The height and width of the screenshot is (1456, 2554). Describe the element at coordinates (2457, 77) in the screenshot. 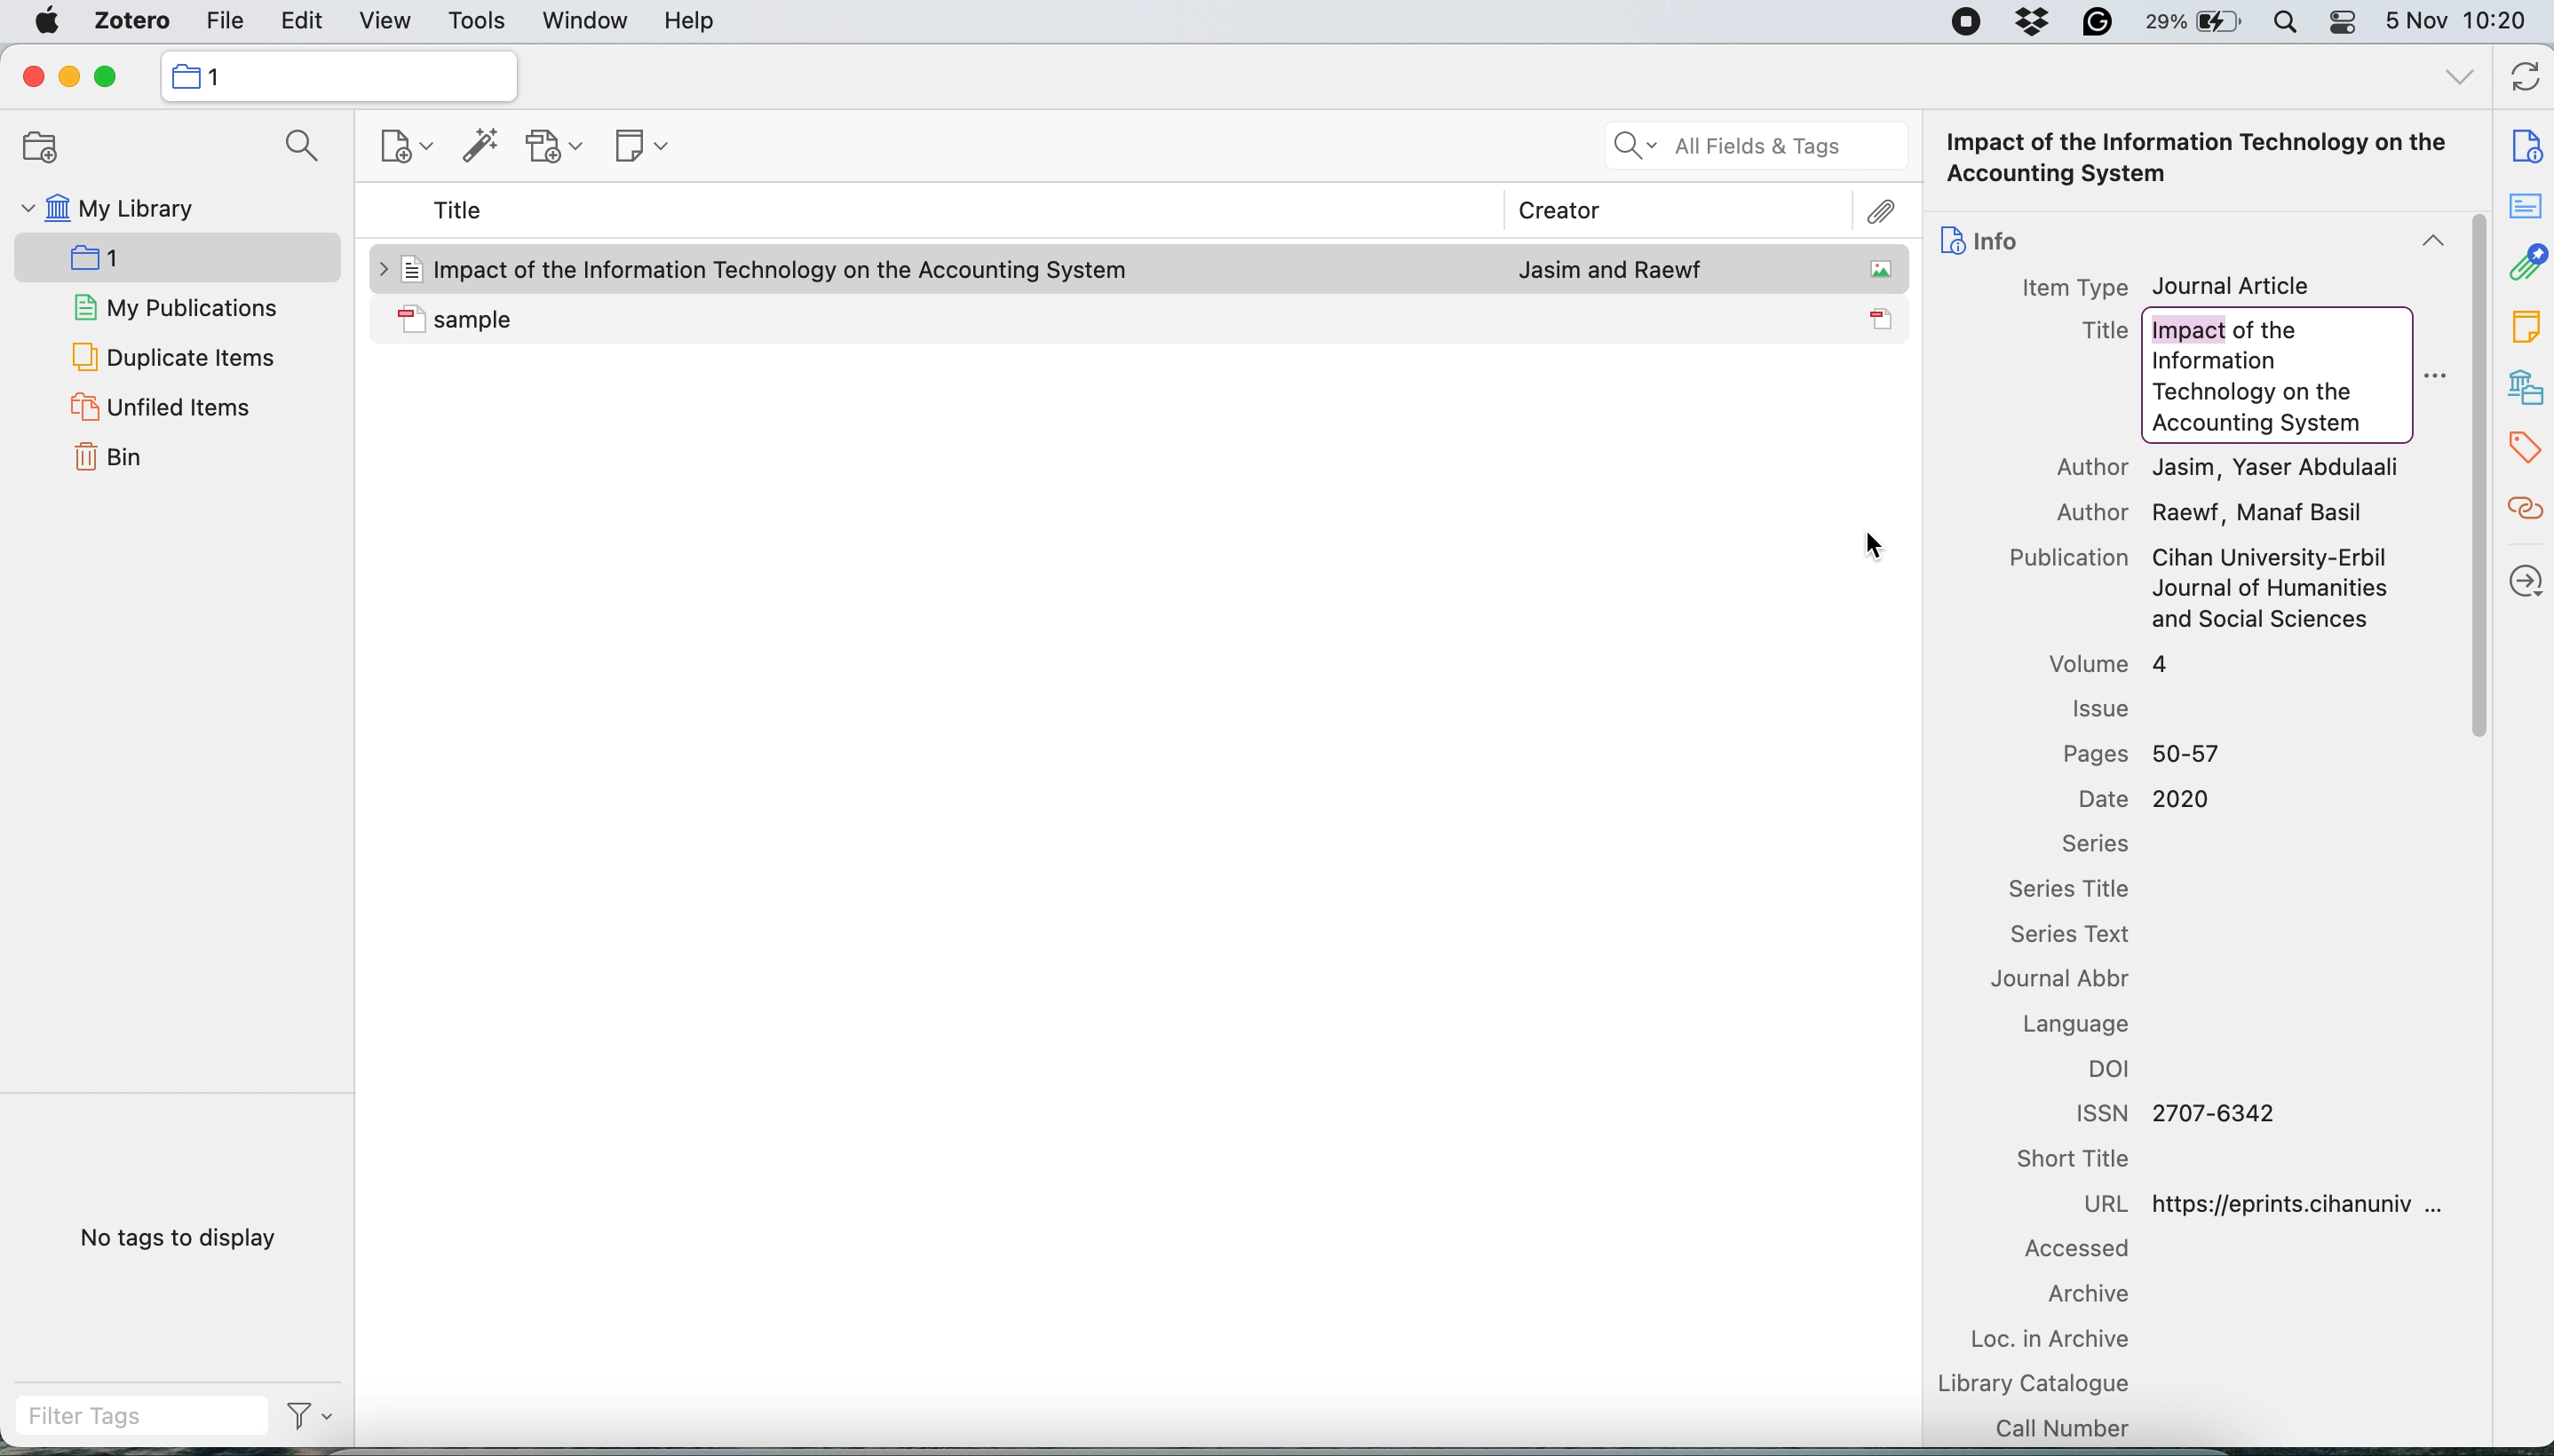

I see `all tags` at that location.